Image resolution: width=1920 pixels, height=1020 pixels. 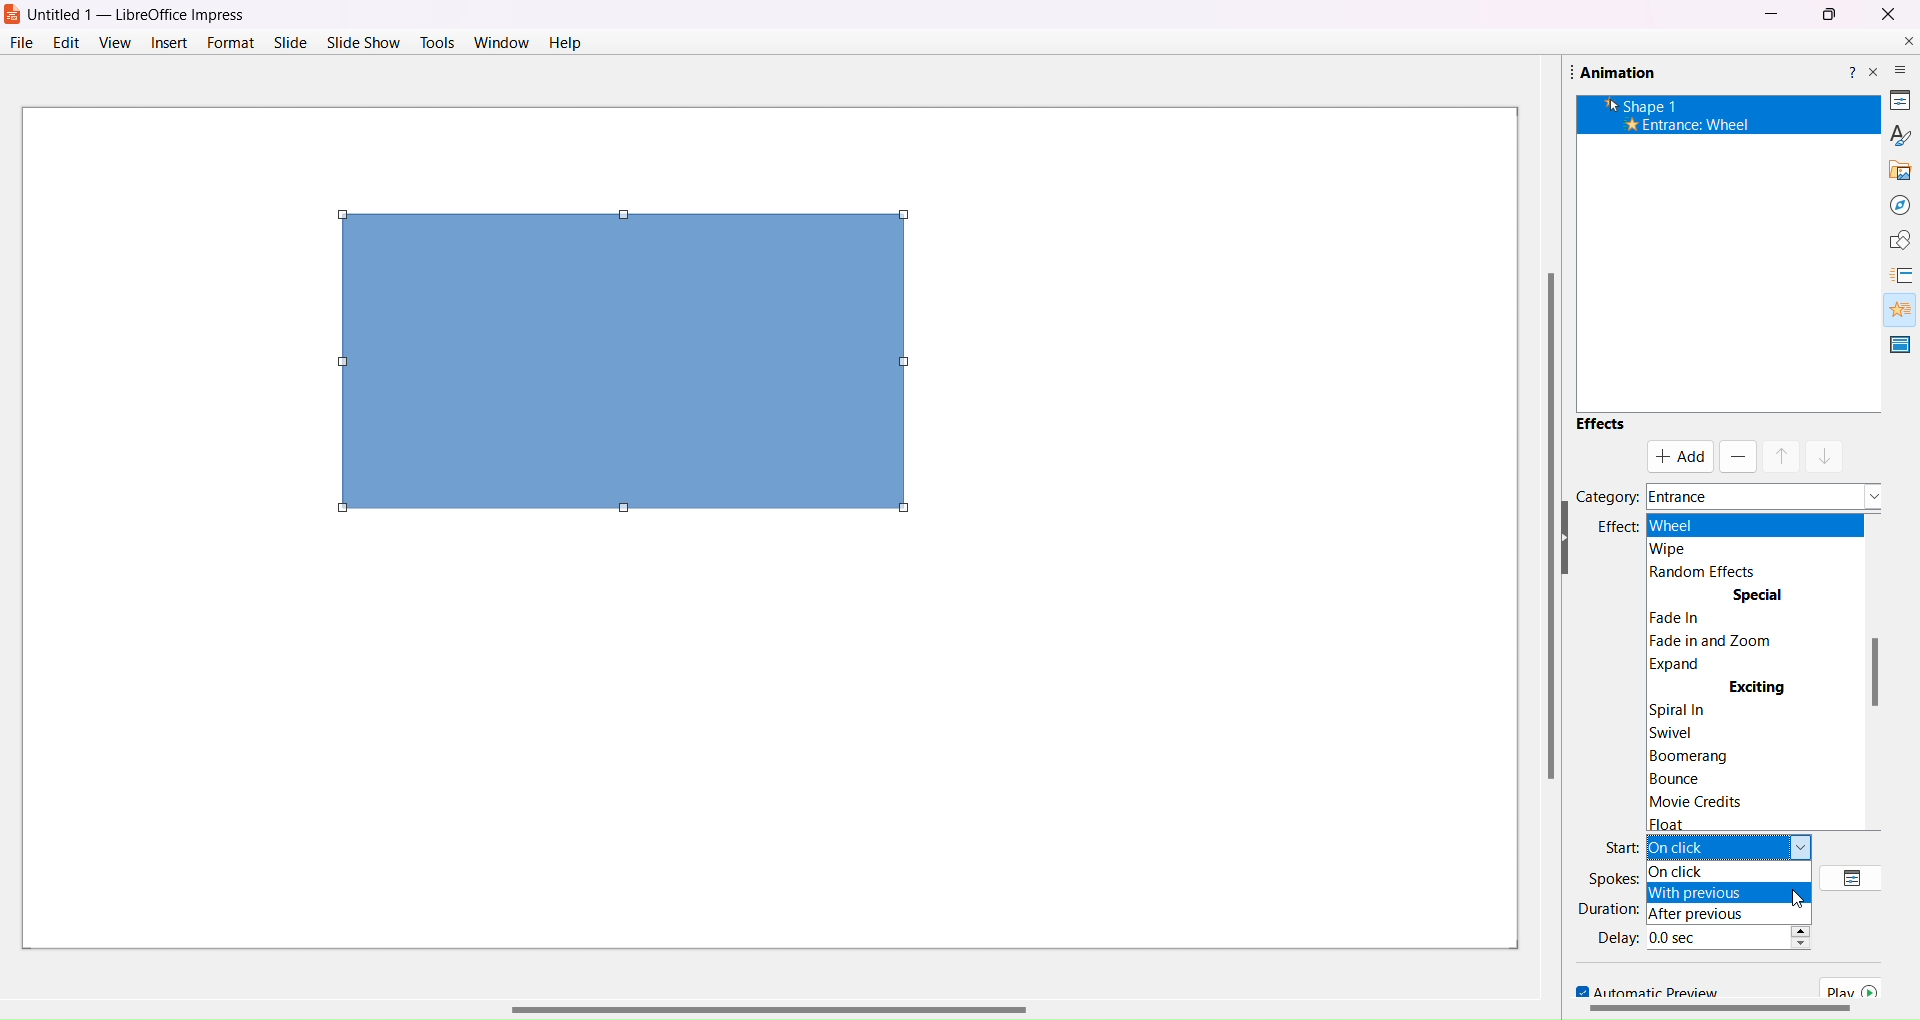 I want to click on Time, so click(x=1716, y=935).